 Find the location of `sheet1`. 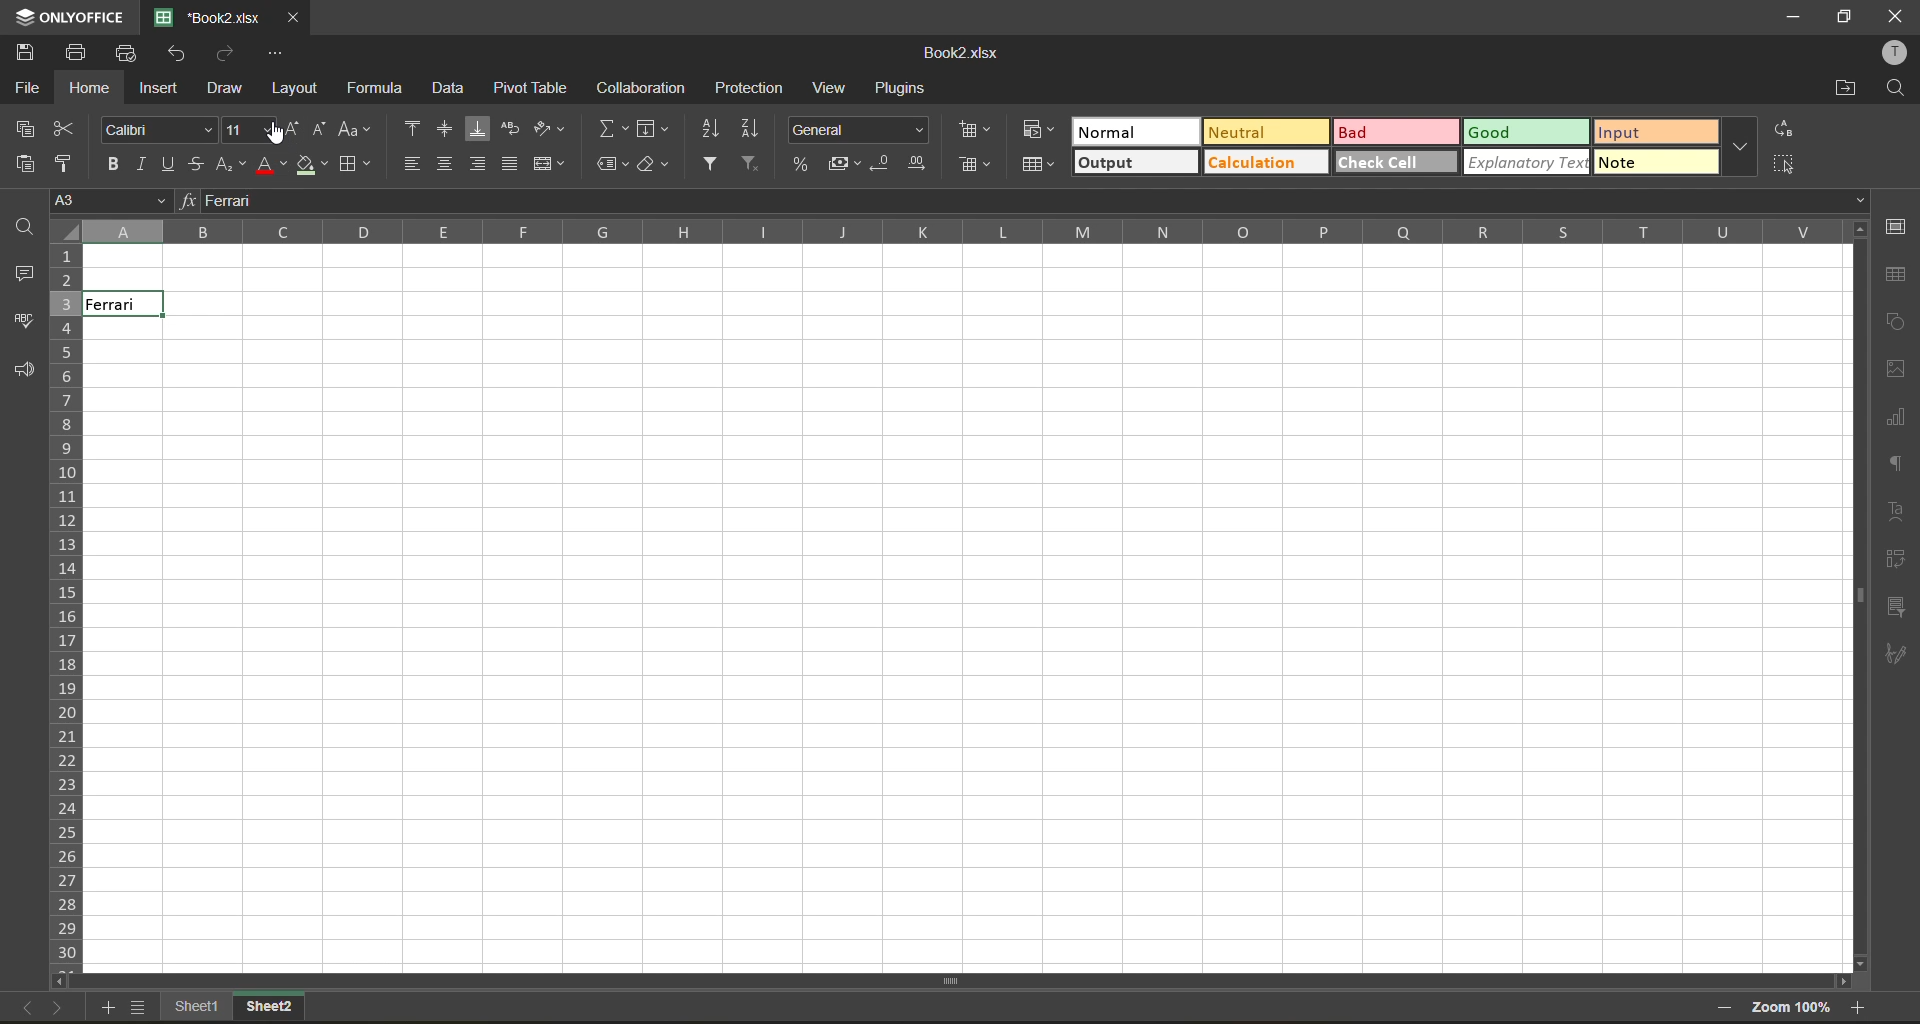

sheet1 is located at coordinates (194, 1010).